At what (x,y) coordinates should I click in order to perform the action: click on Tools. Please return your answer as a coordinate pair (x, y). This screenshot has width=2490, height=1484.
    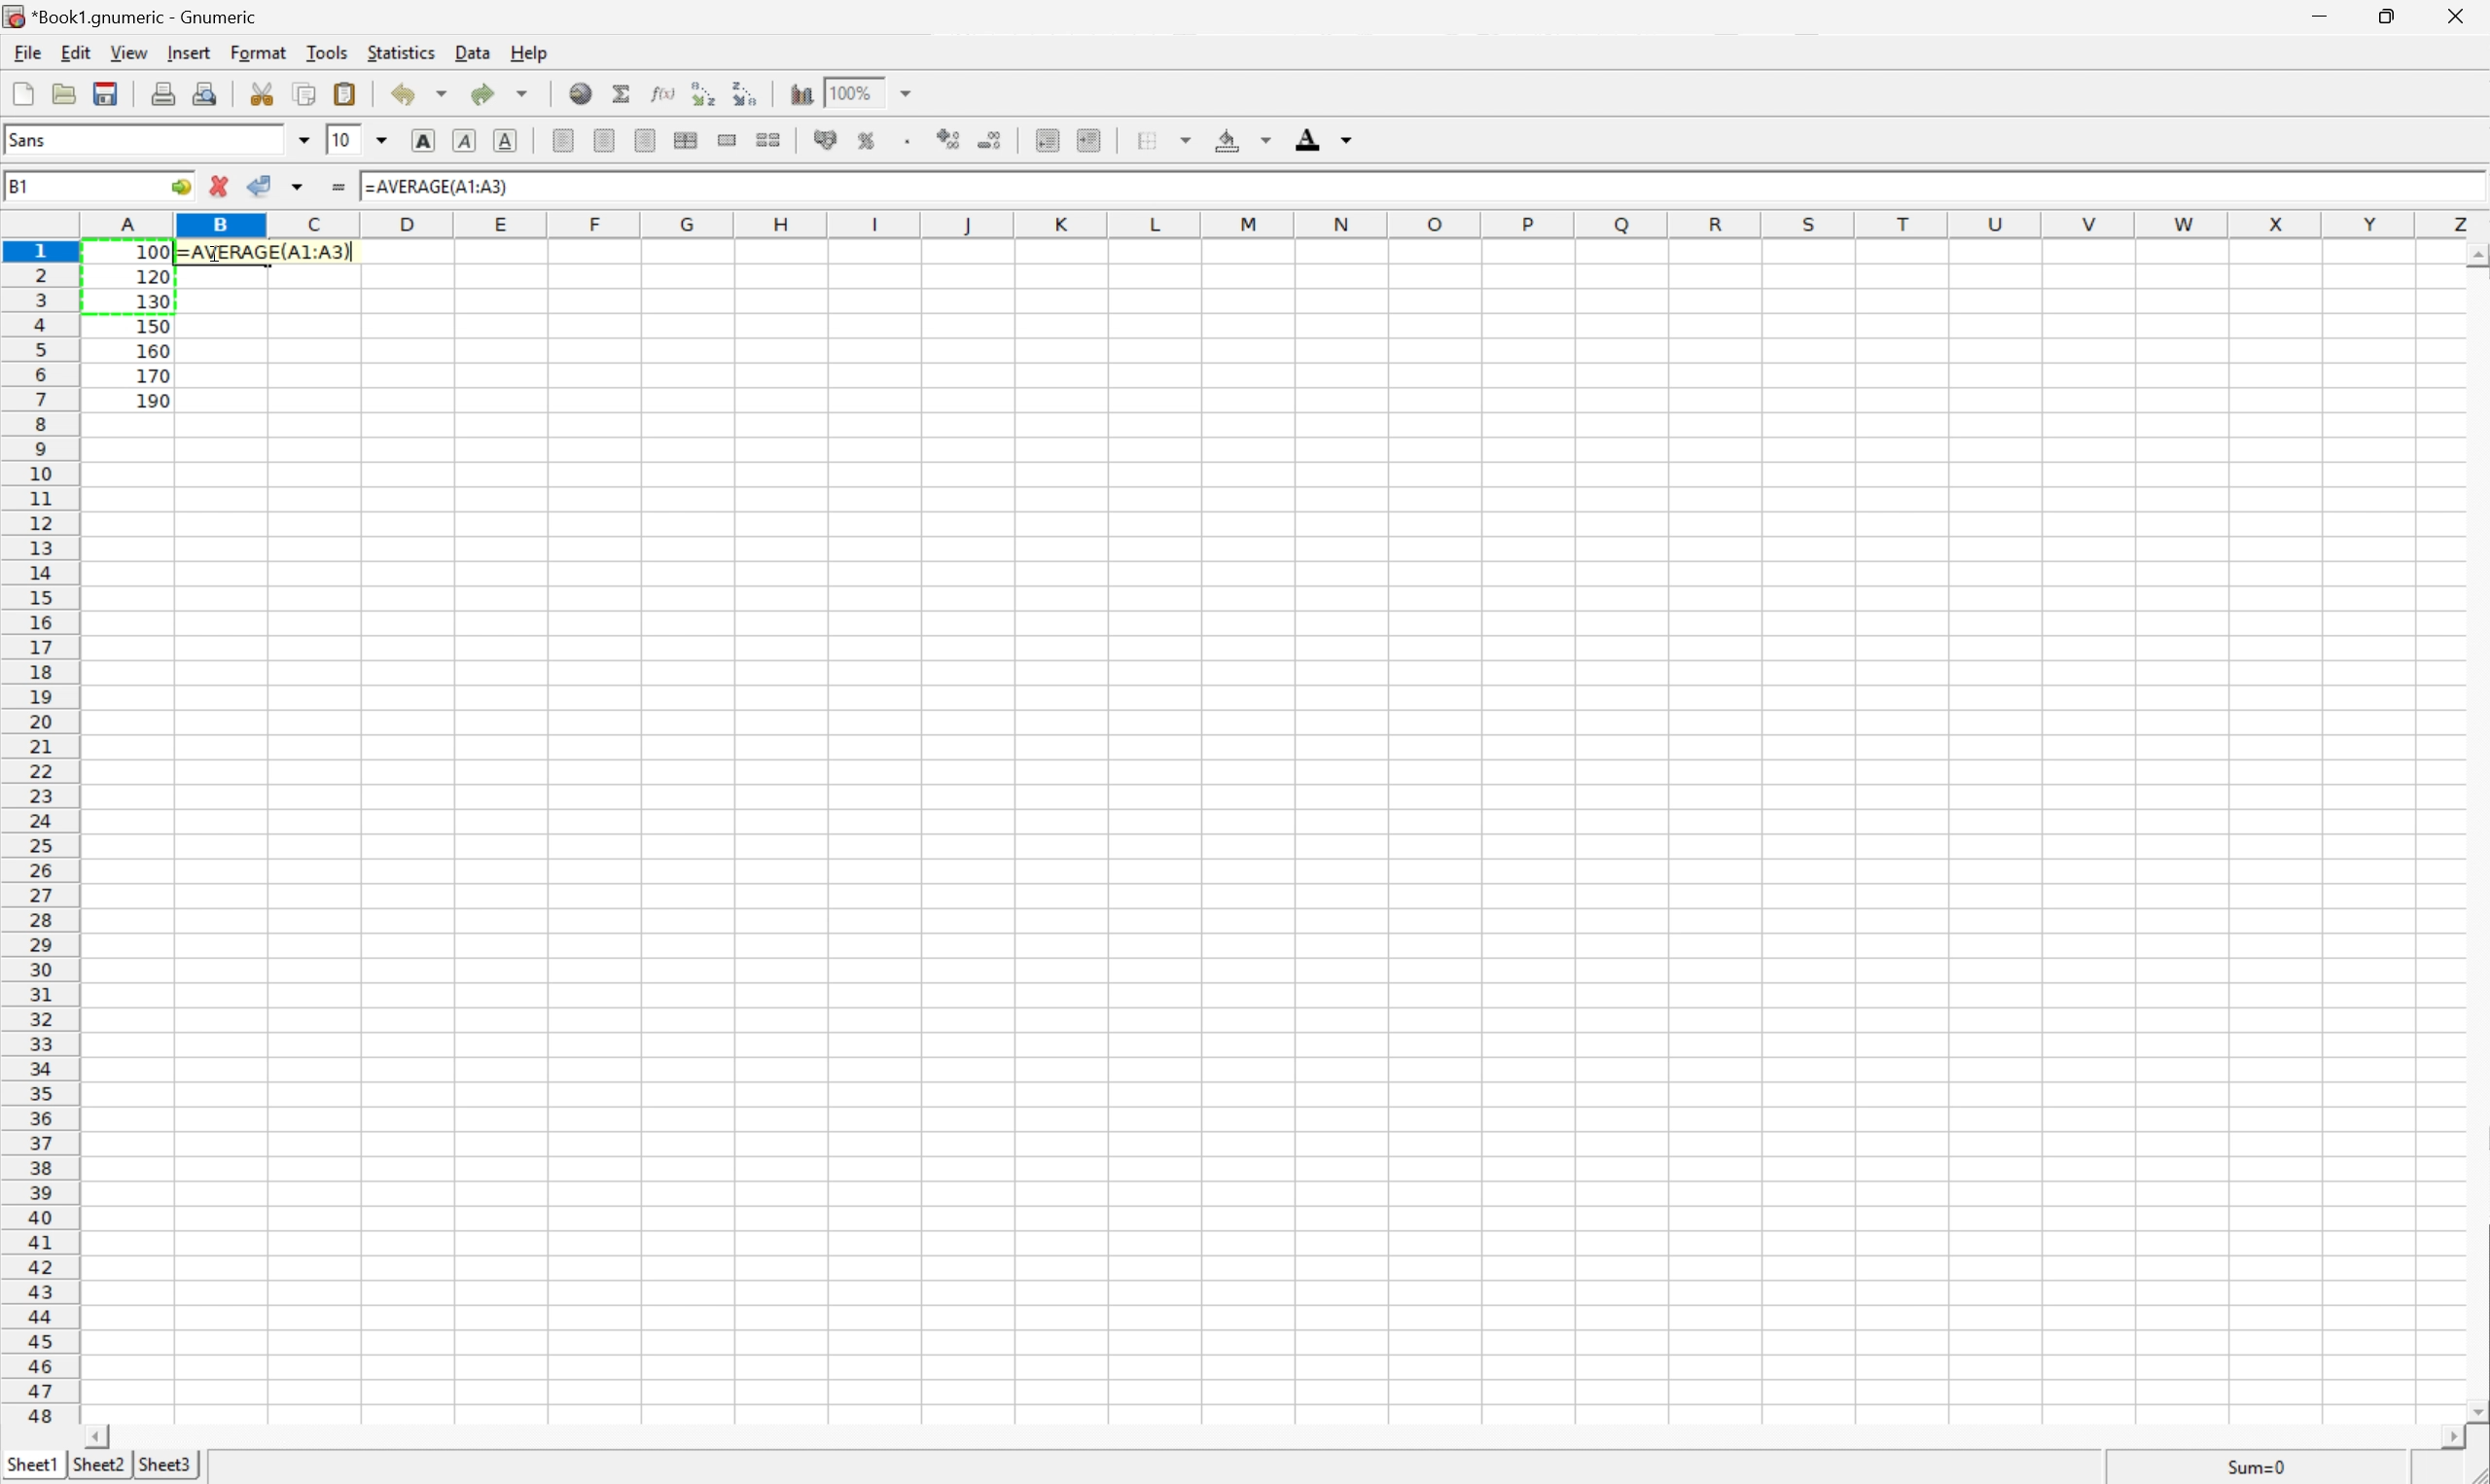
    Looking at the image, I should click on (332, 53).